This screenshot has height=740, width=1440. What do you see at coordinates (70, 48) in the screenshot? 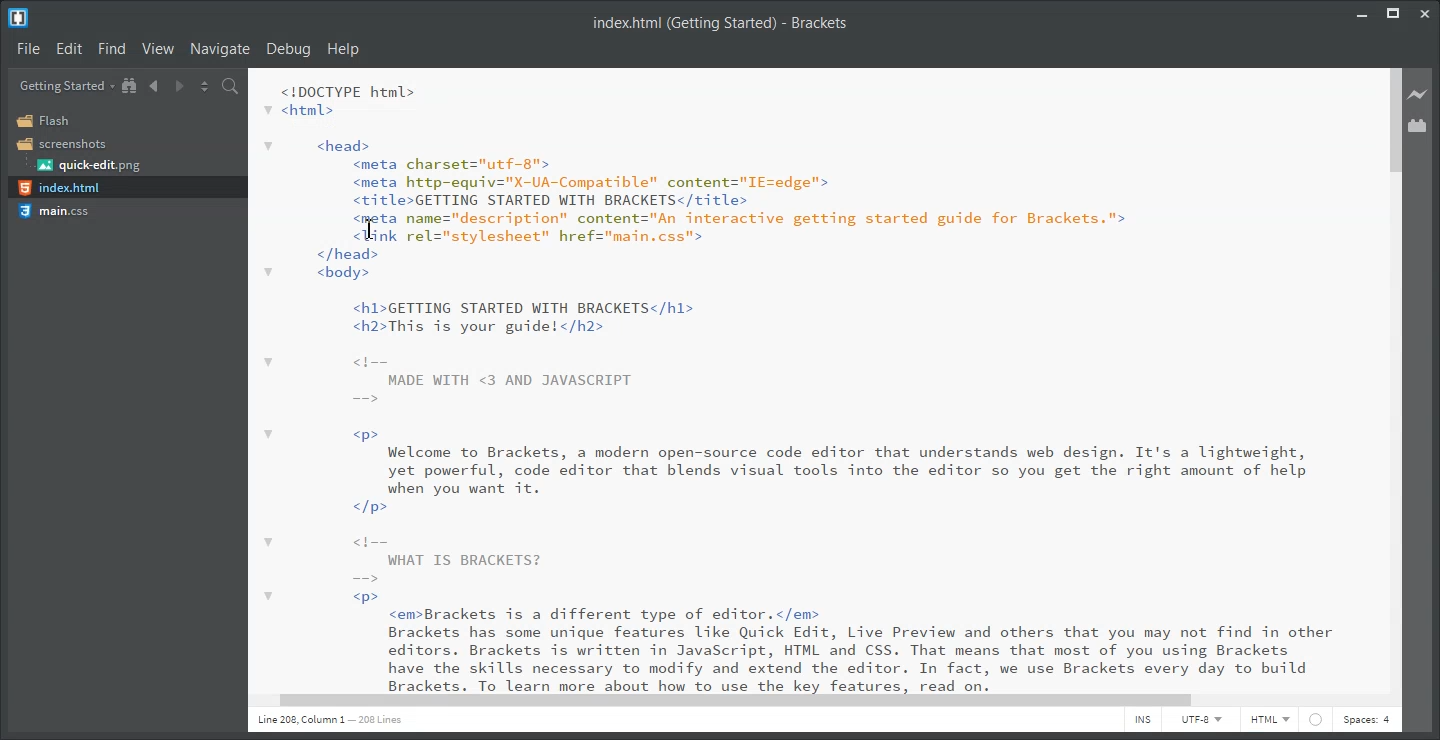
I see `Edit` at bounding box center [70, 48].